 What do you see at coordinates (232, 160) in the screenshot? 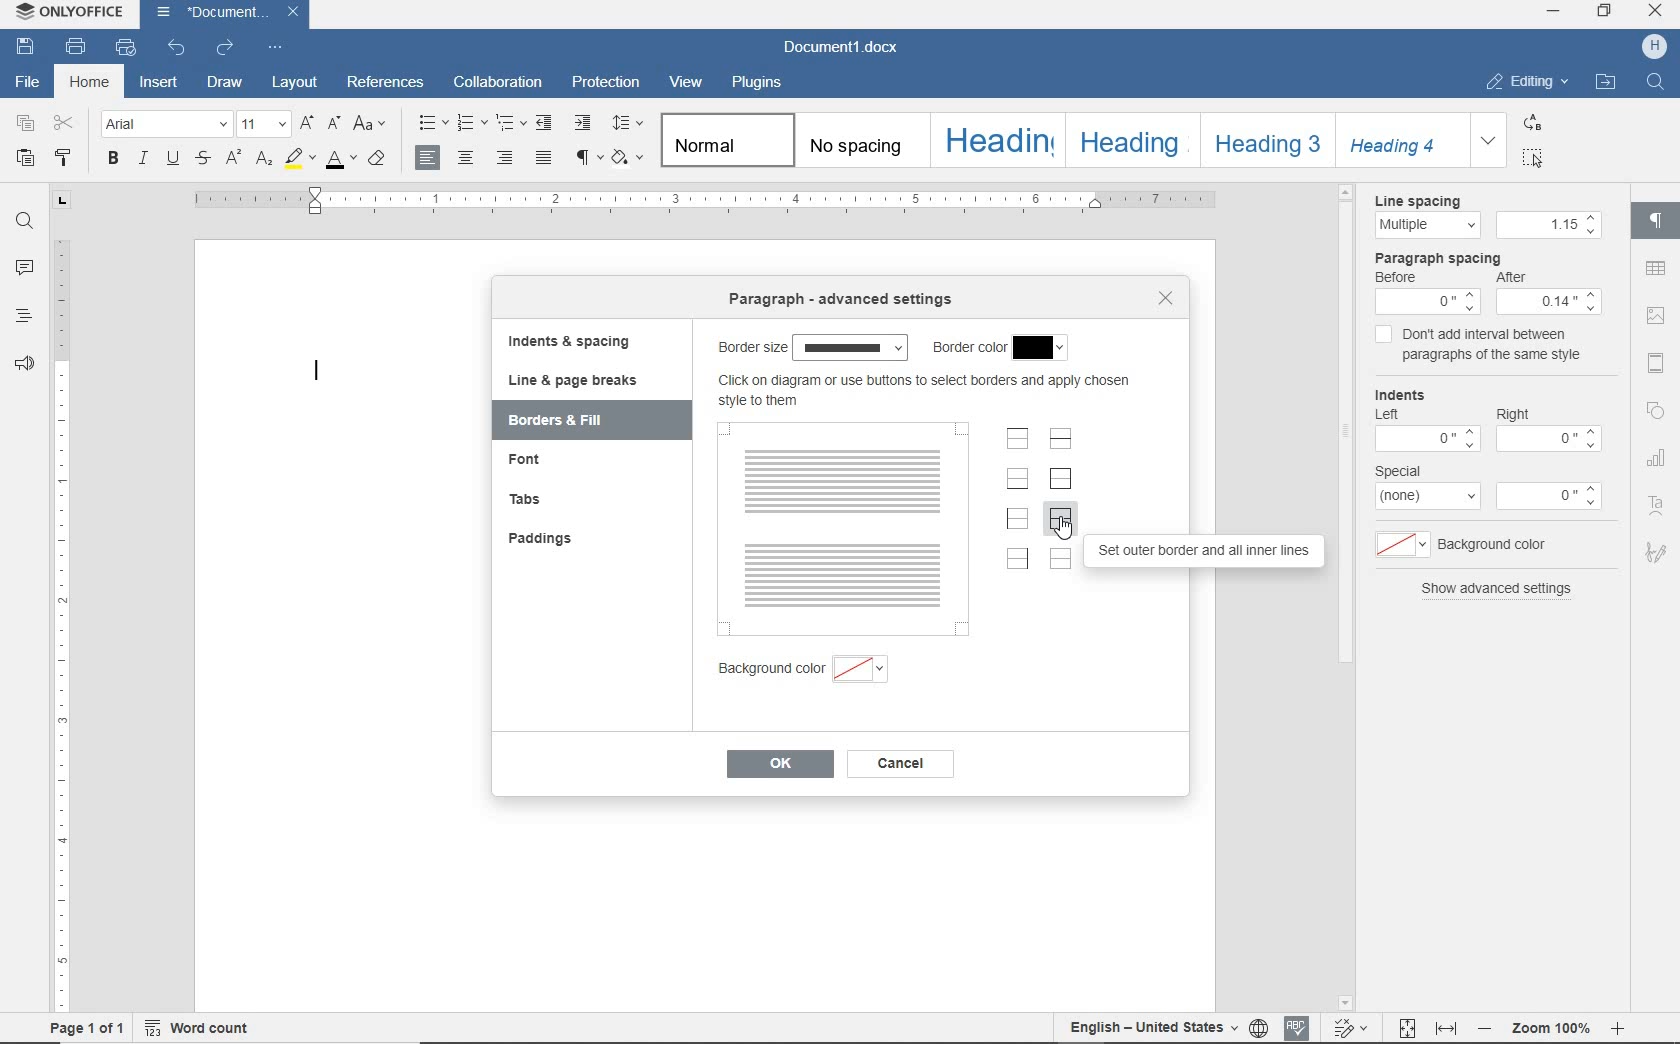
I see `superscript` at bounding box center [232, 160].